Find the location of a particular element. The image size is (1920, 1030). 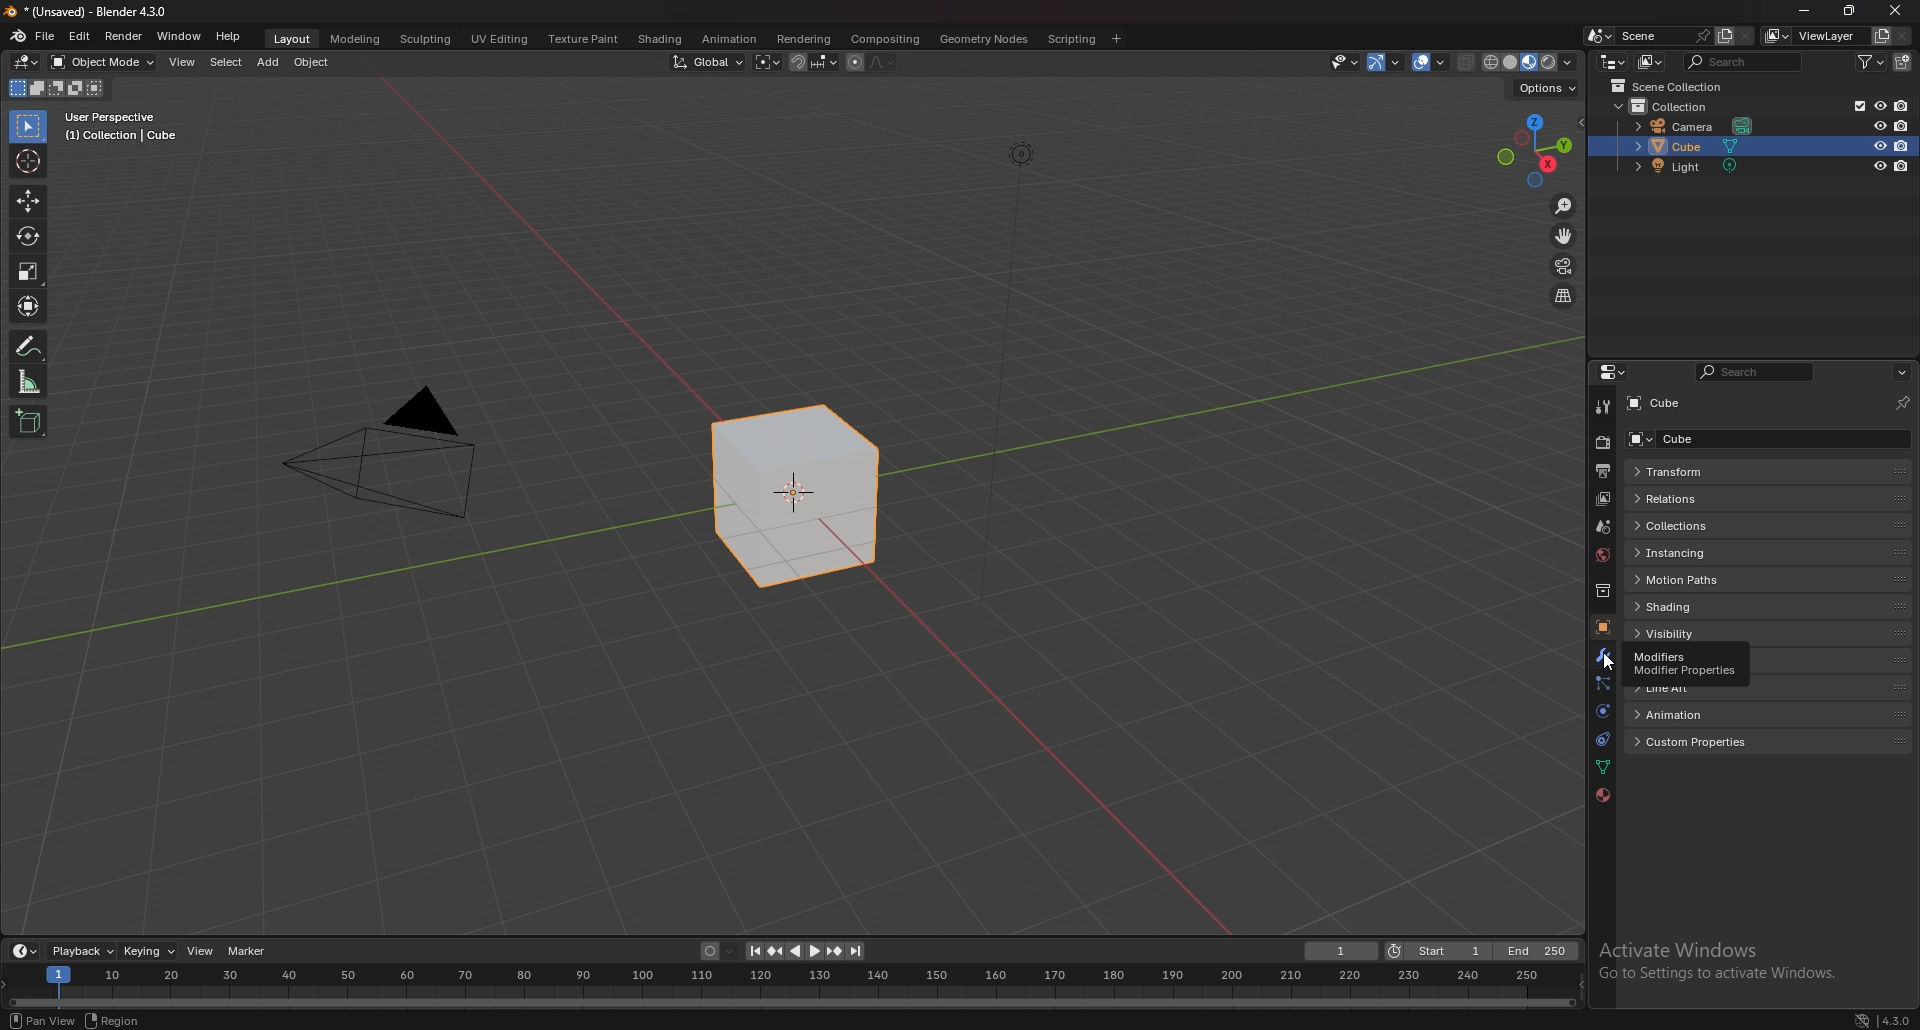

material is located at coordinates (1603, 793).